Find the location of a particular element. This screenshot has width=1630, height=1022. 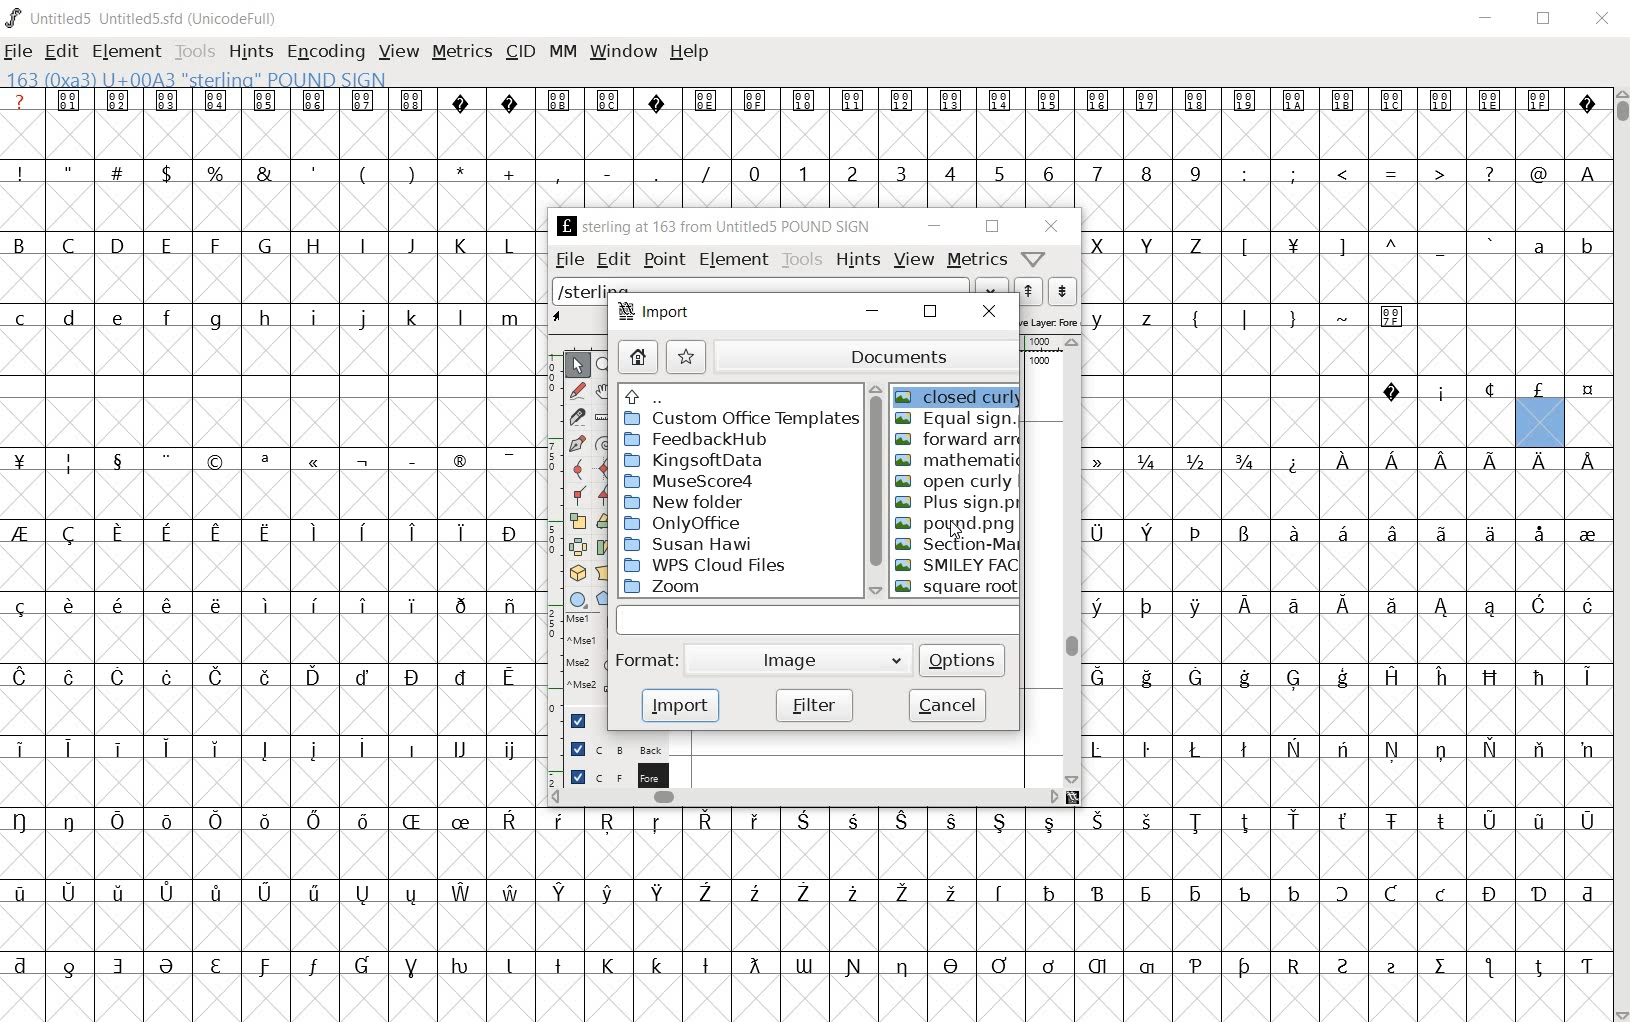

Symbol is located at coordinates (1343, 679).